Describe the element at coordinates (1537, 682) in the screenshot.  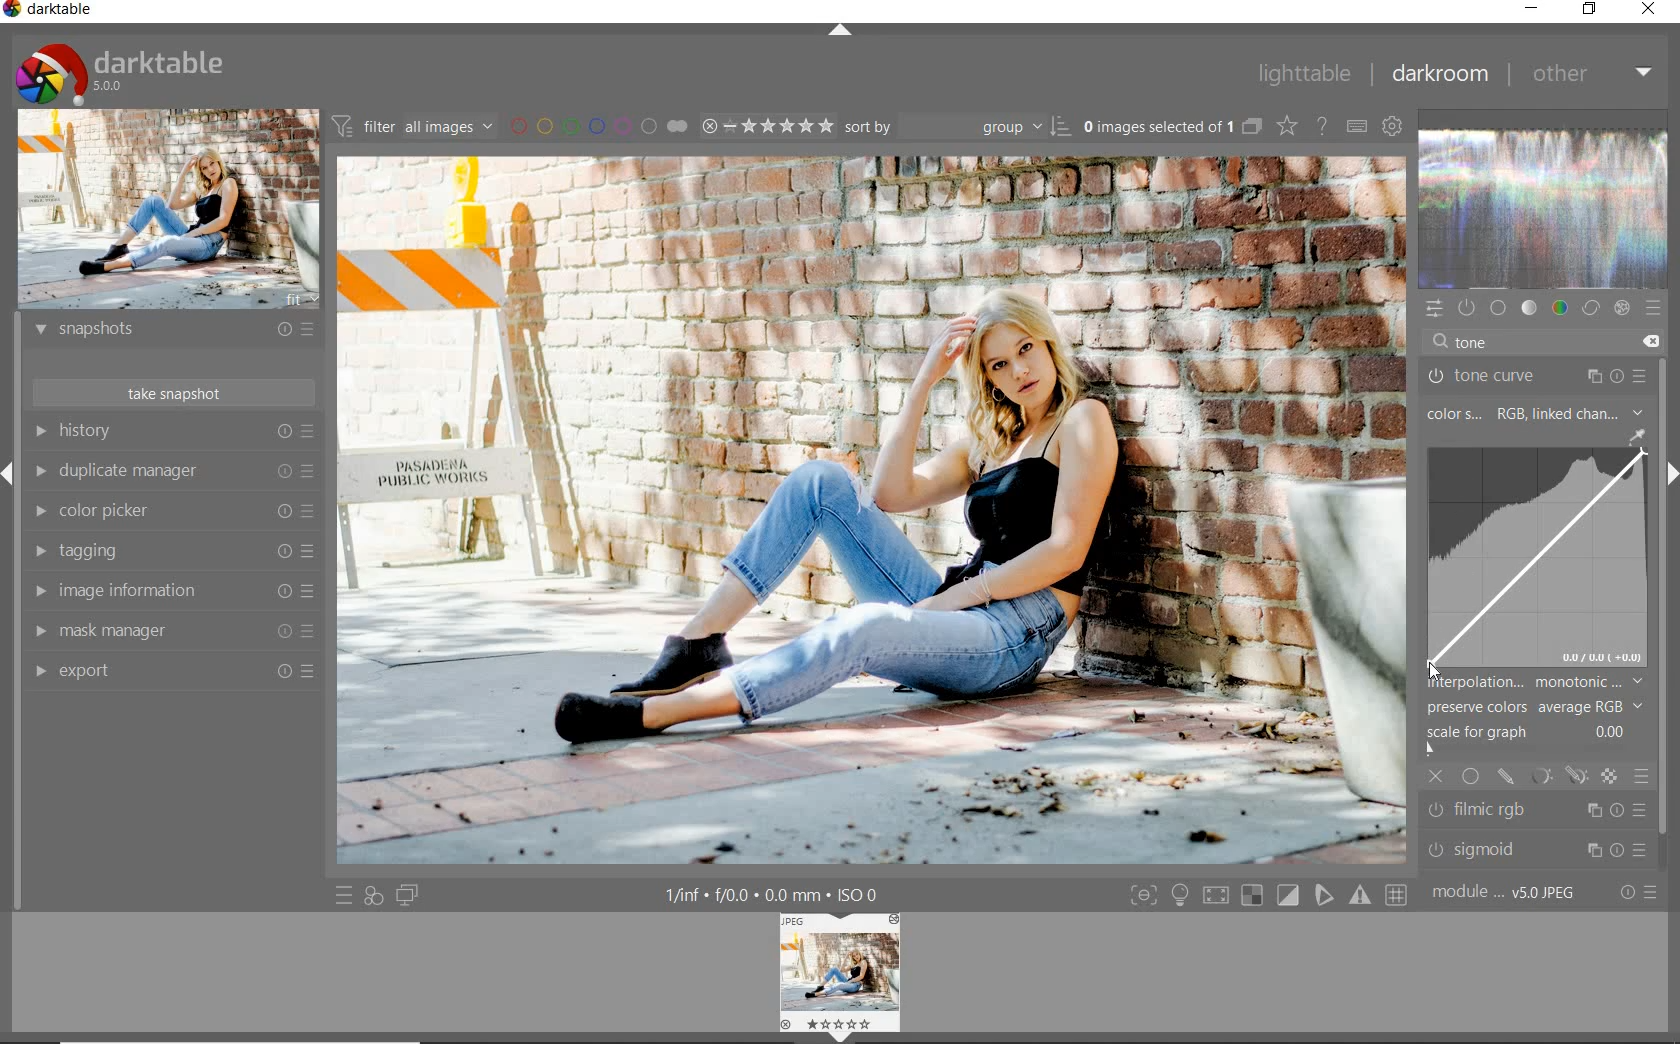
I see `interpolation` at that location.